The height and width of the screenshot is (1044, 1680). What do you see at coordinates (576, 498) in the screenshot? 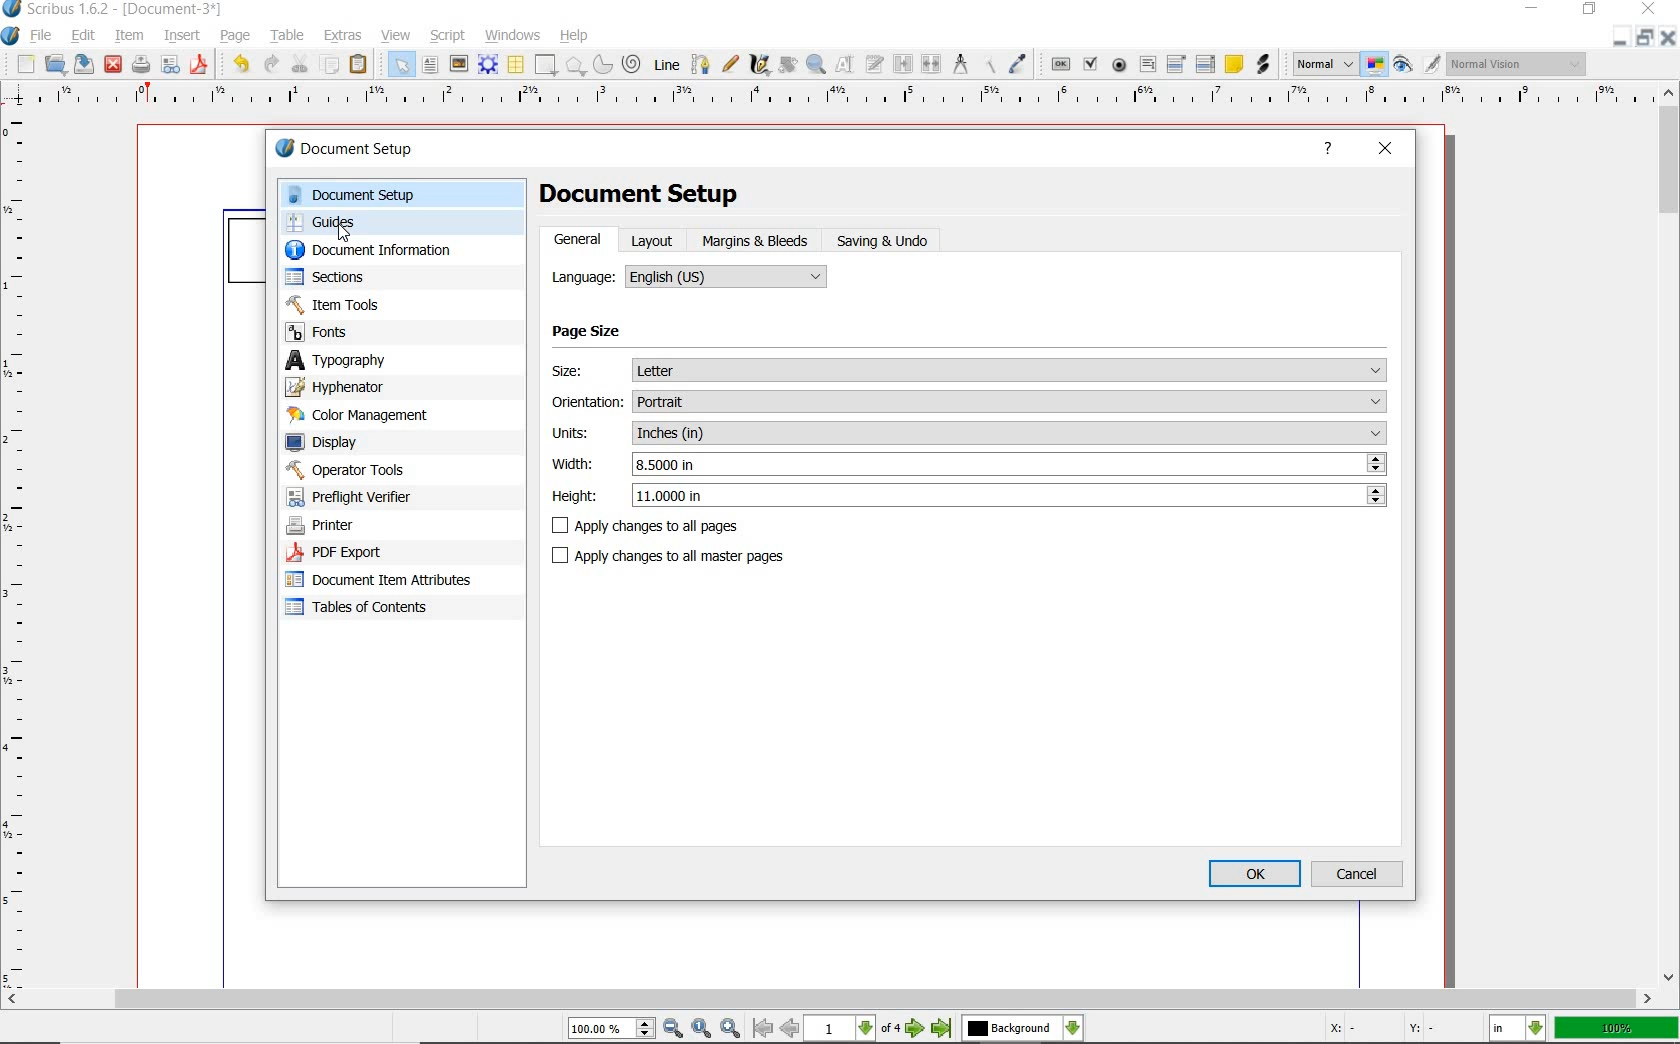
I see `Height:` at bounding box center [576, 498].